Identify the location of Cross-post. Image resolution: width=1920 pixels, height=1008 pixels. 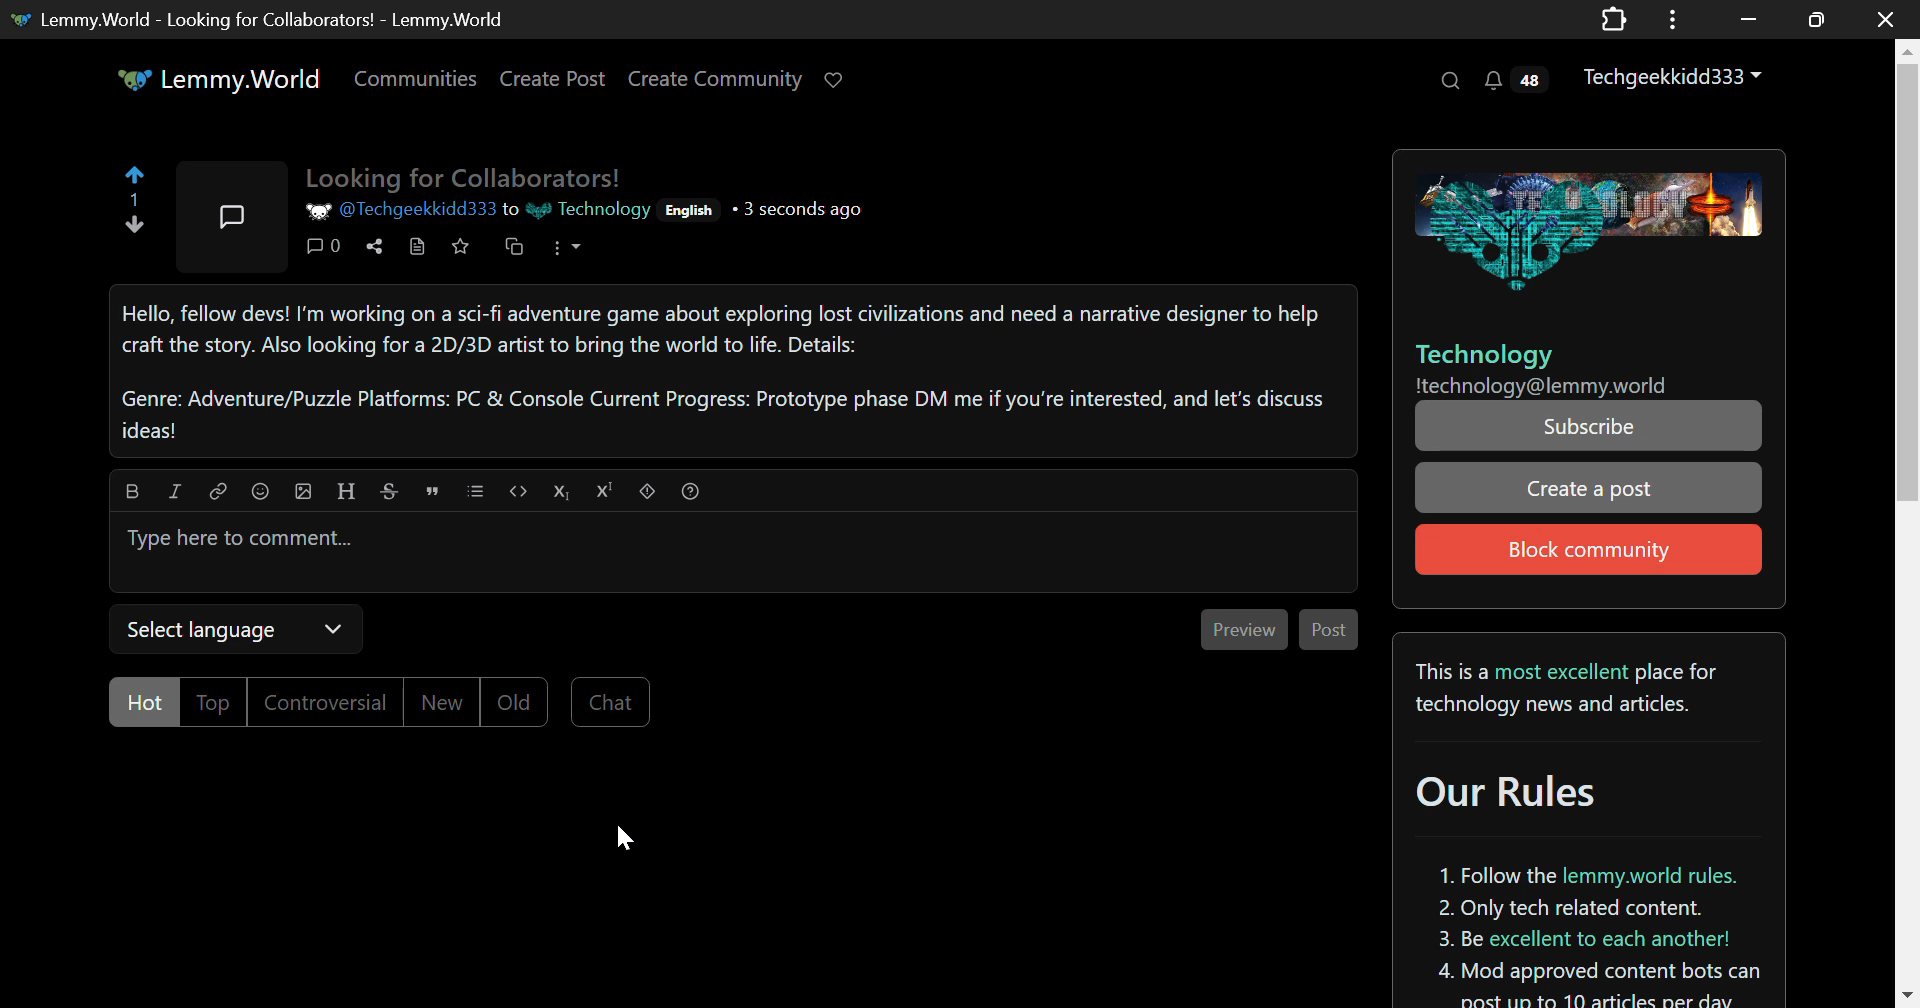
(516, 251).